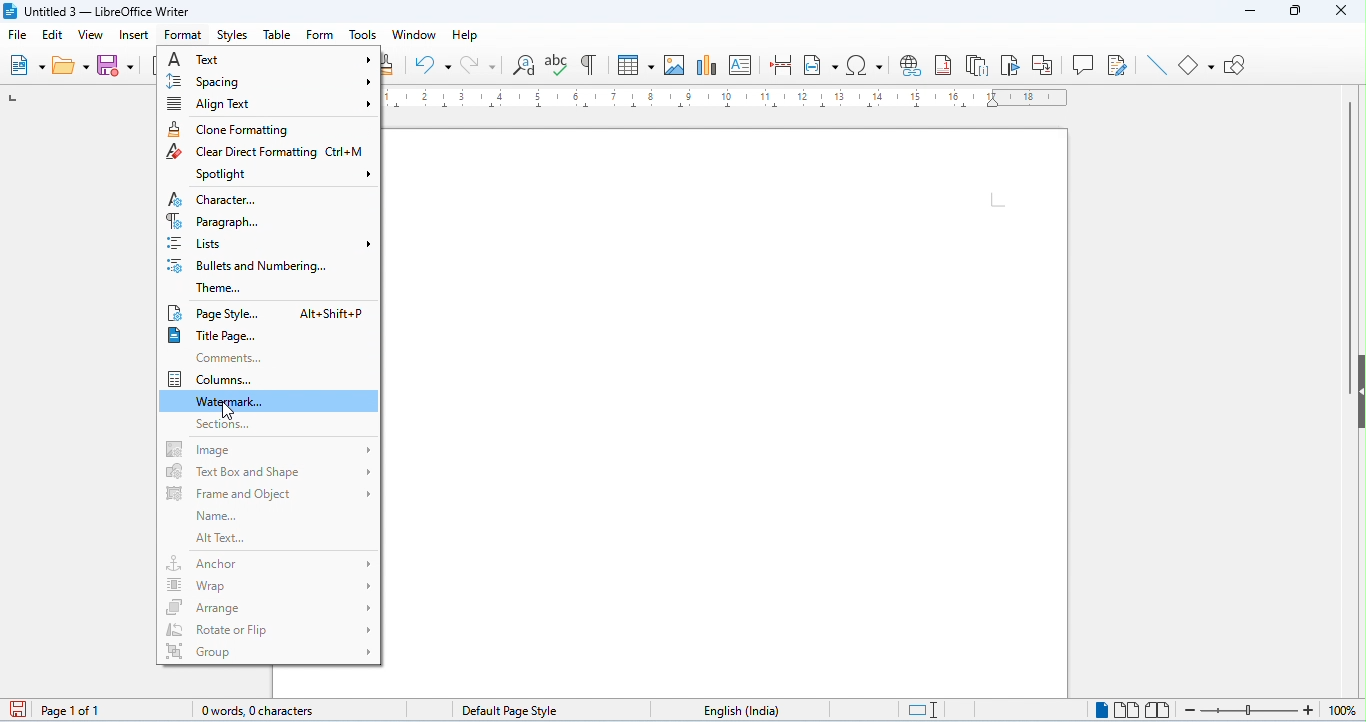  What do you see at coordinates (213, 378) in the screenshot?
I see `columns` at bounding box center [213, 378].